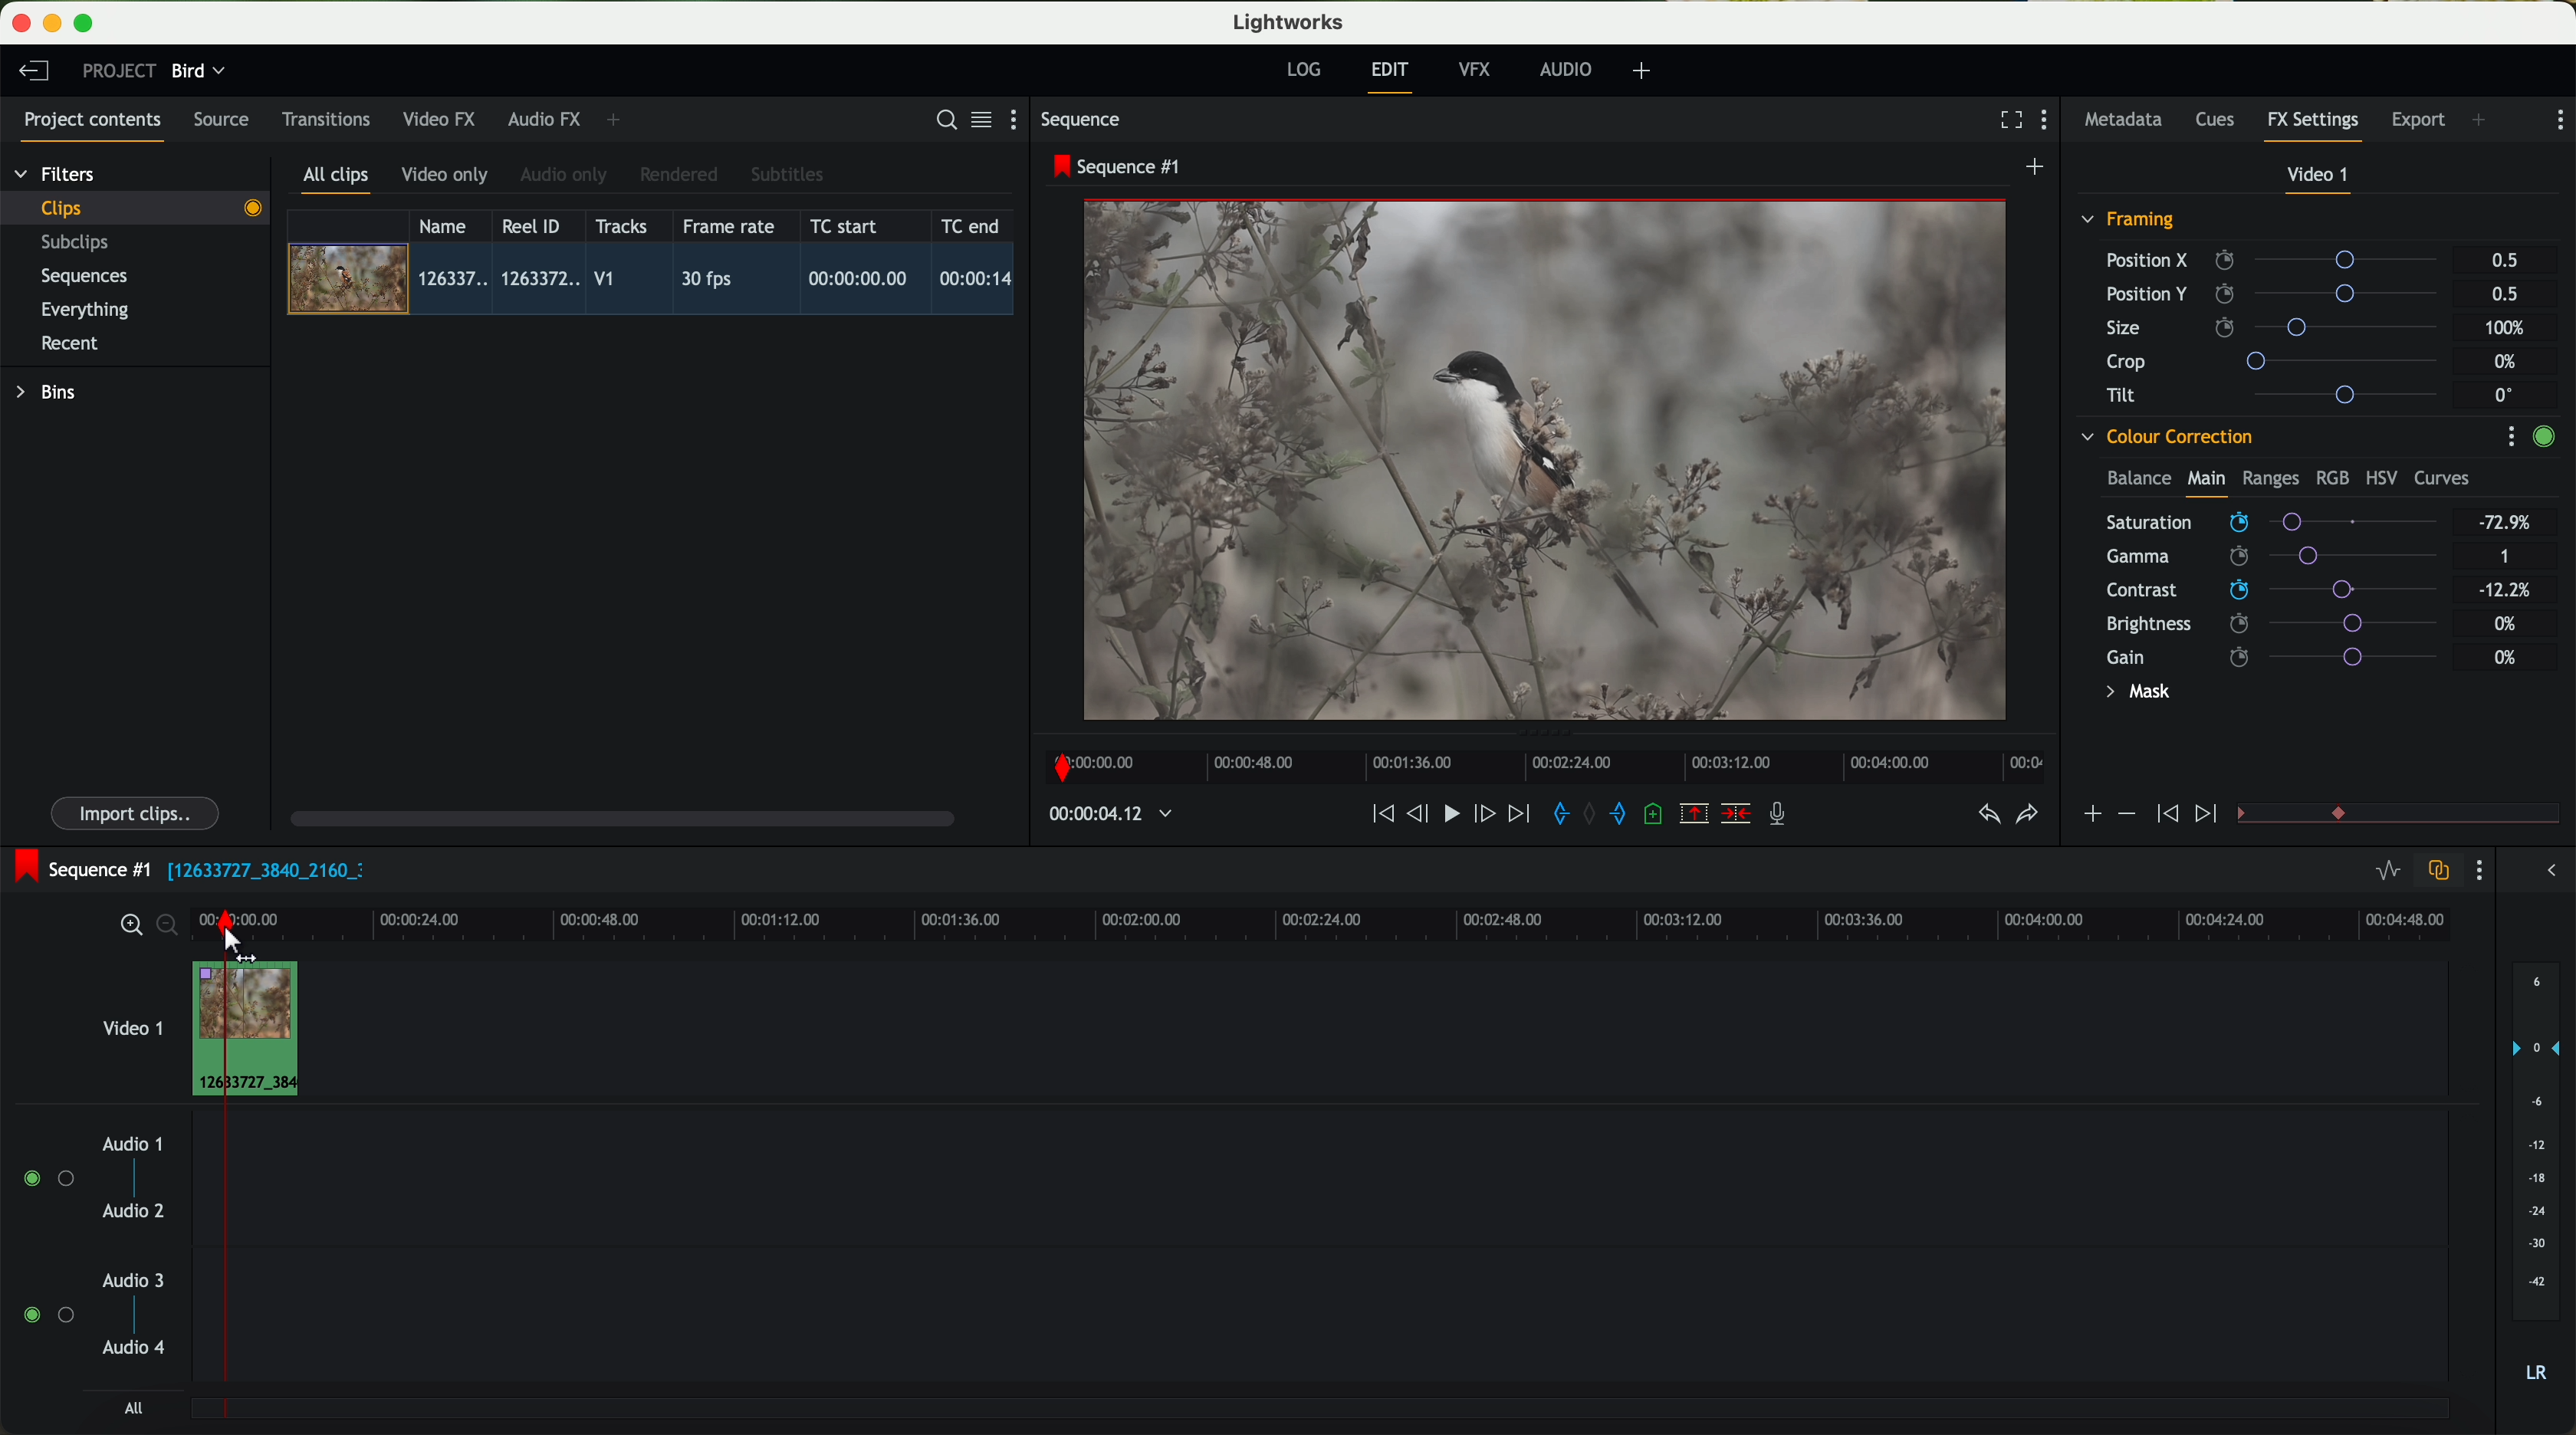 The height and width of the screenshot is (1435, 2576). What do you see at coordinates (2027, 816) in the screenshot?
I see `redo` at bounding box center [2027, 816].